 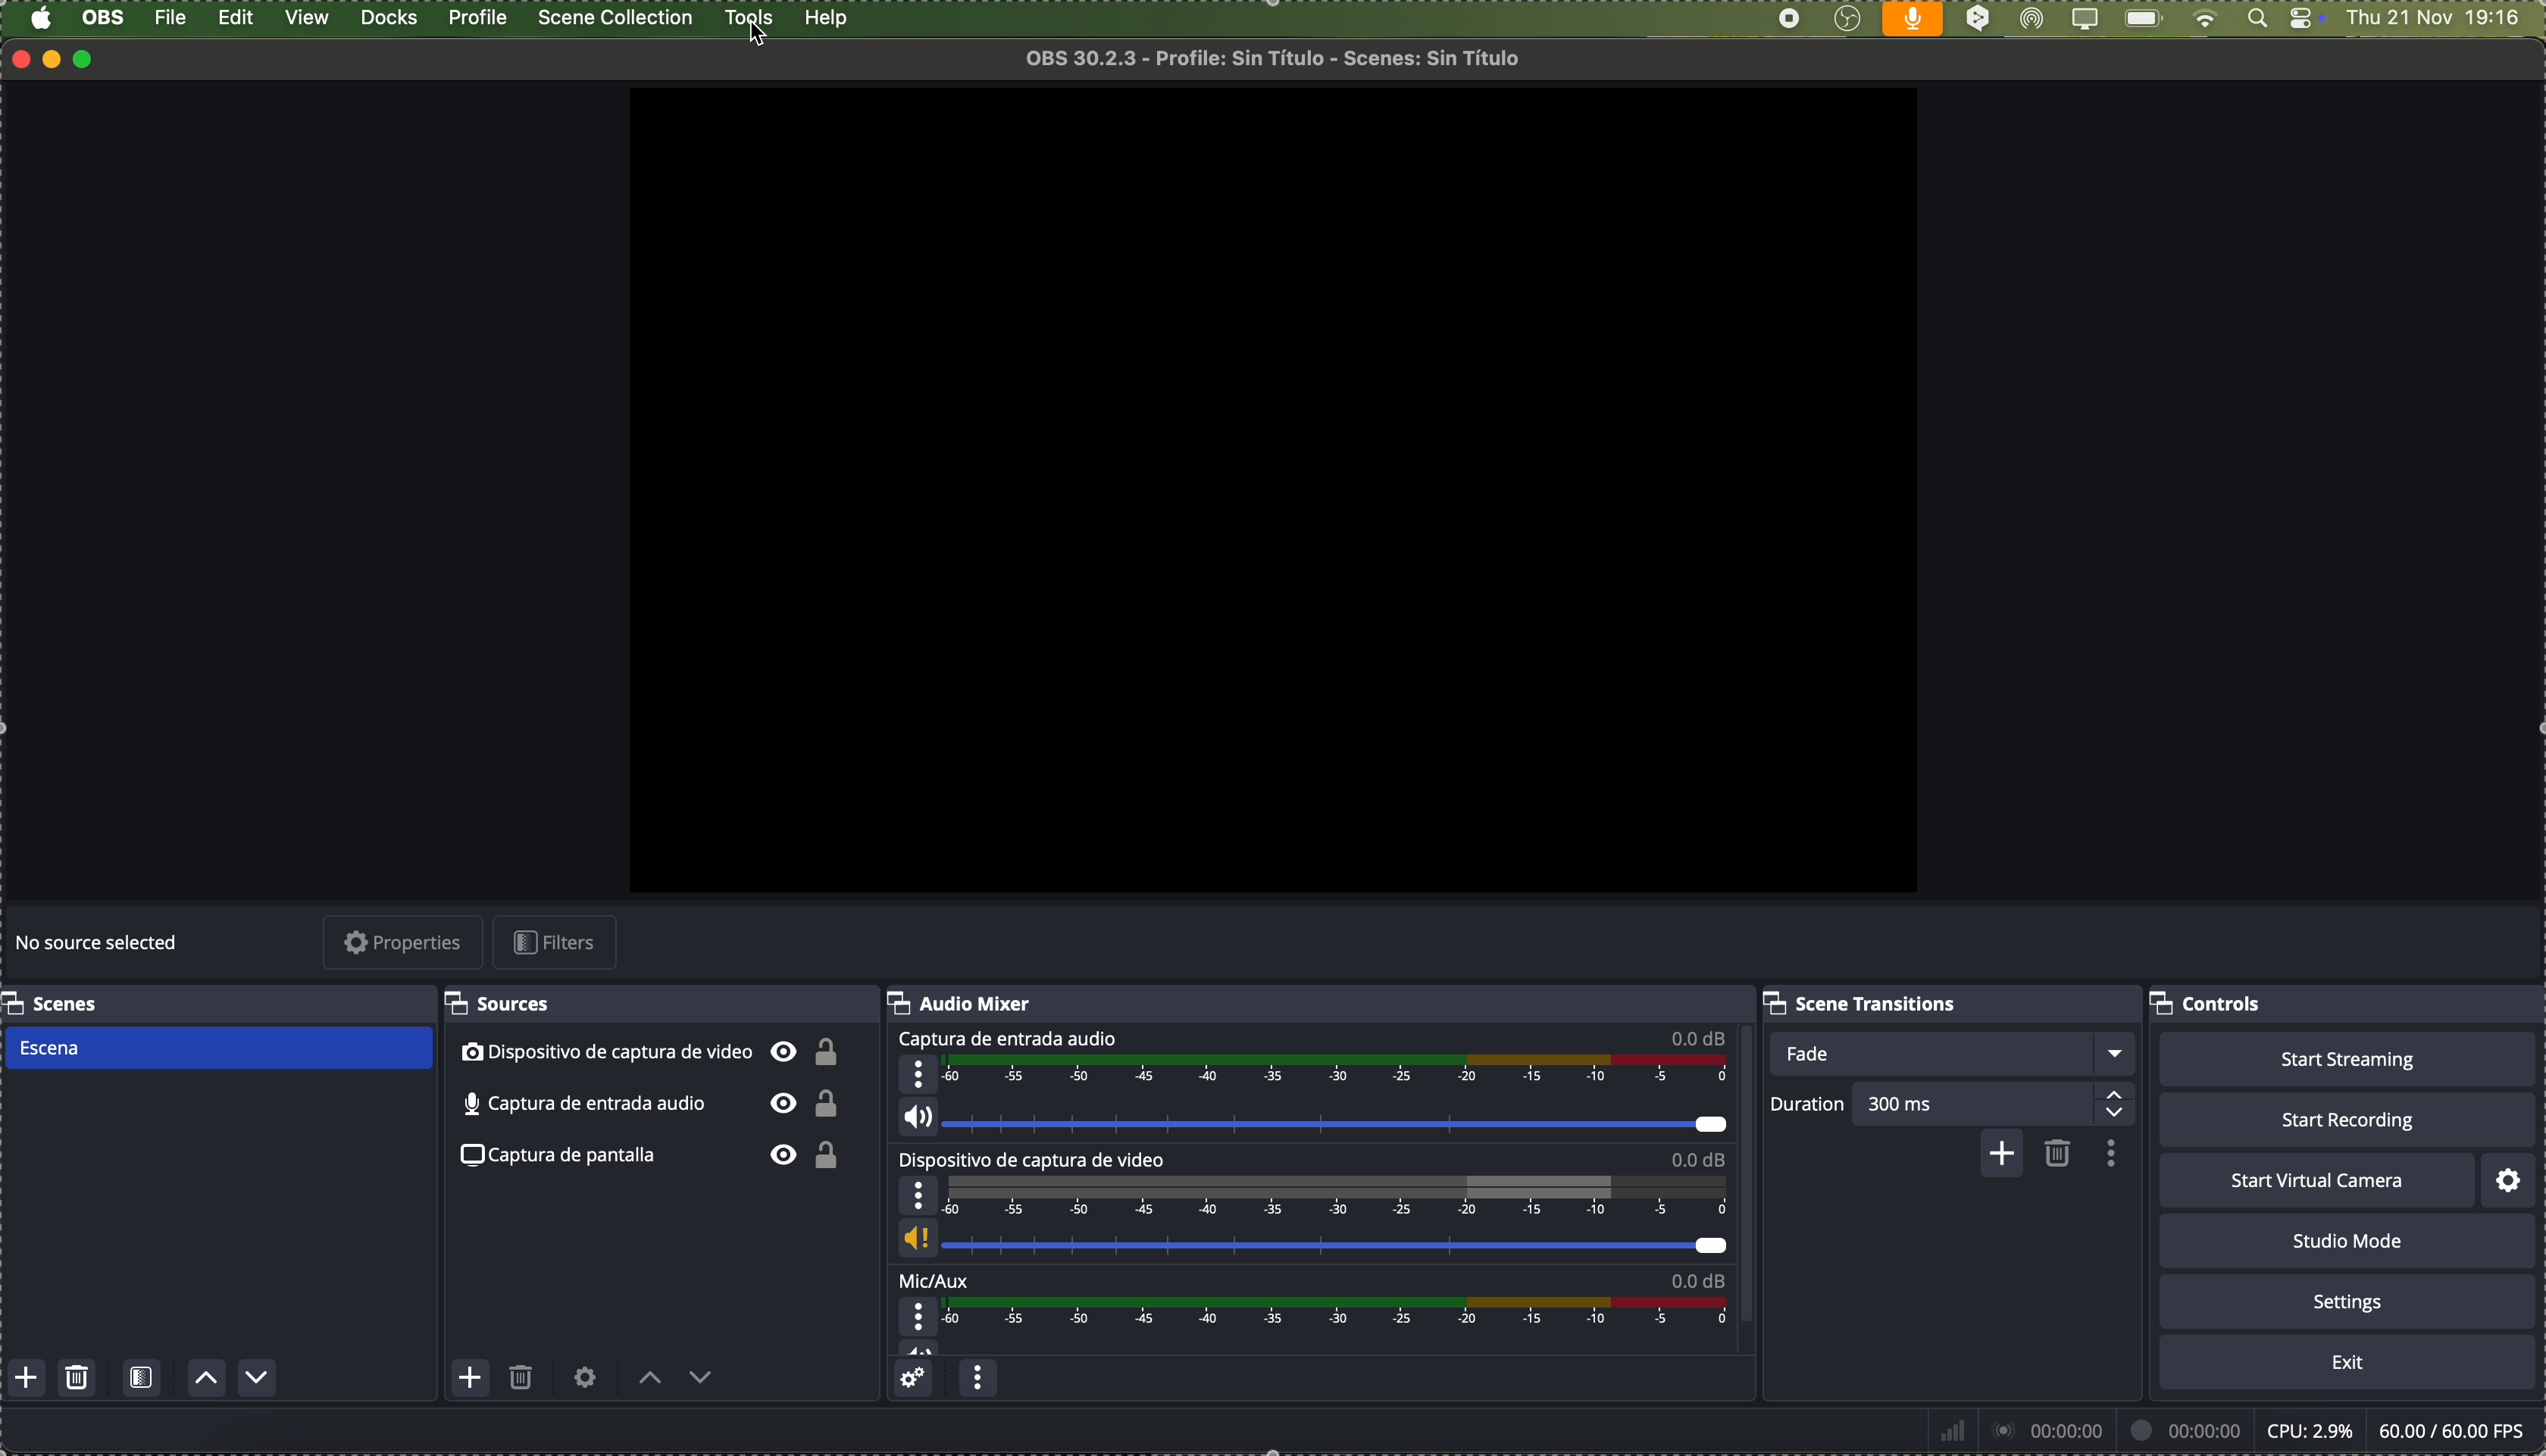 I want to click on remove selected source, so click(x=523, y=1382).